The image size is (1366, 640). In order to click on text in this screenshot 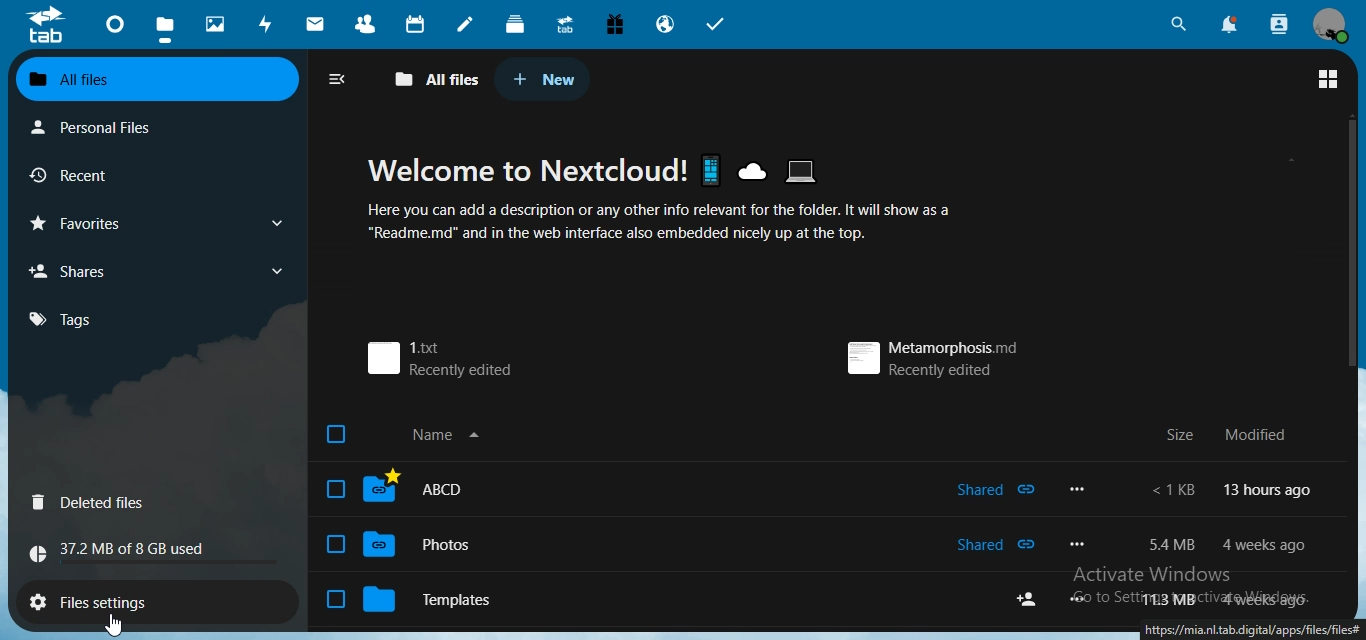, I will do `click(1263, 598)`.